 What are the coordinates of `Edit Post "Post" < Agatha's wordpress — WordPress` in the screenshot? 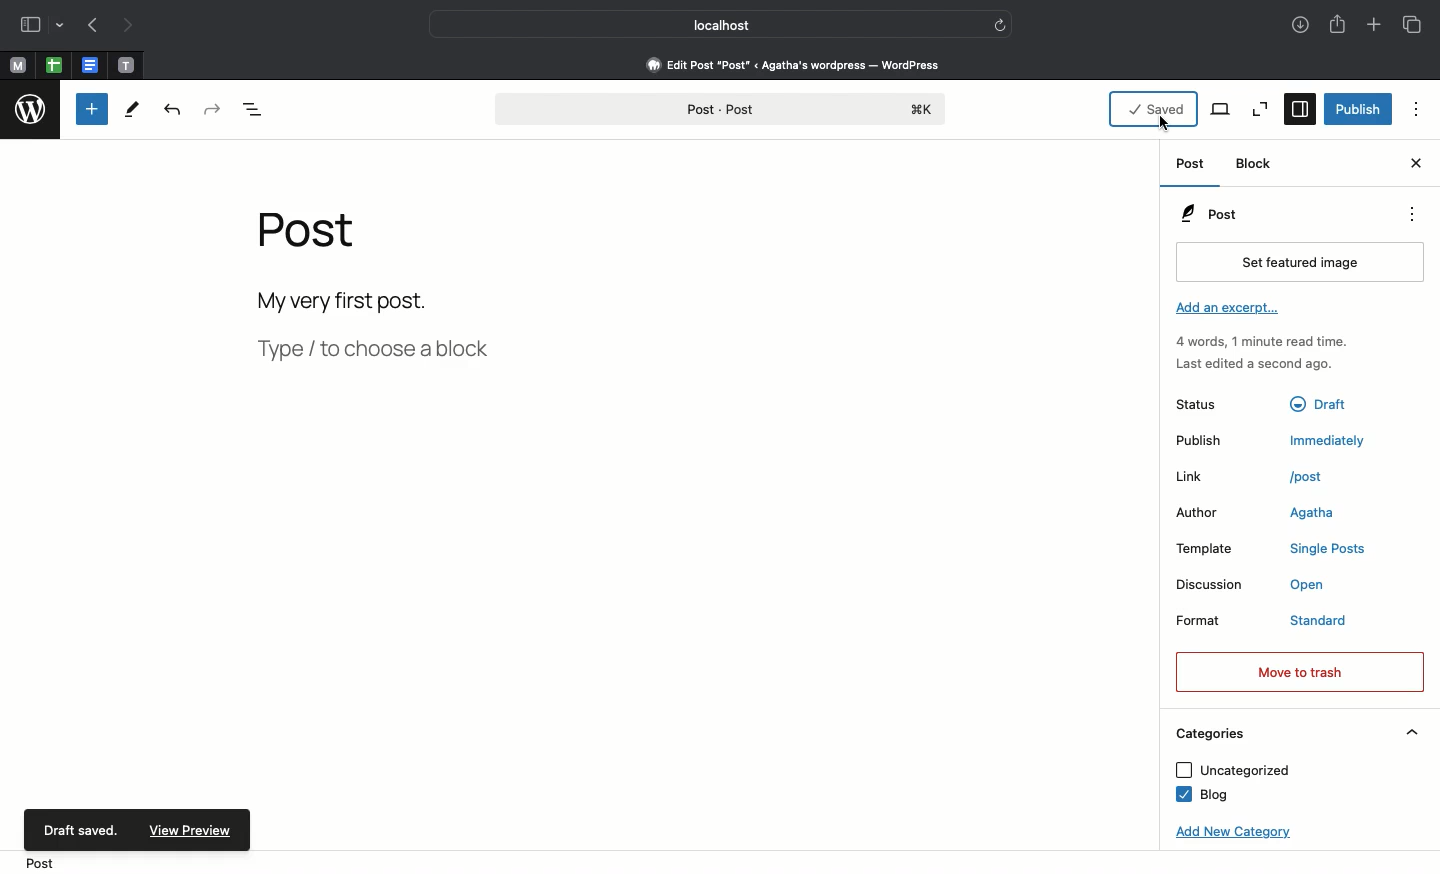 It's located at (793, 64).